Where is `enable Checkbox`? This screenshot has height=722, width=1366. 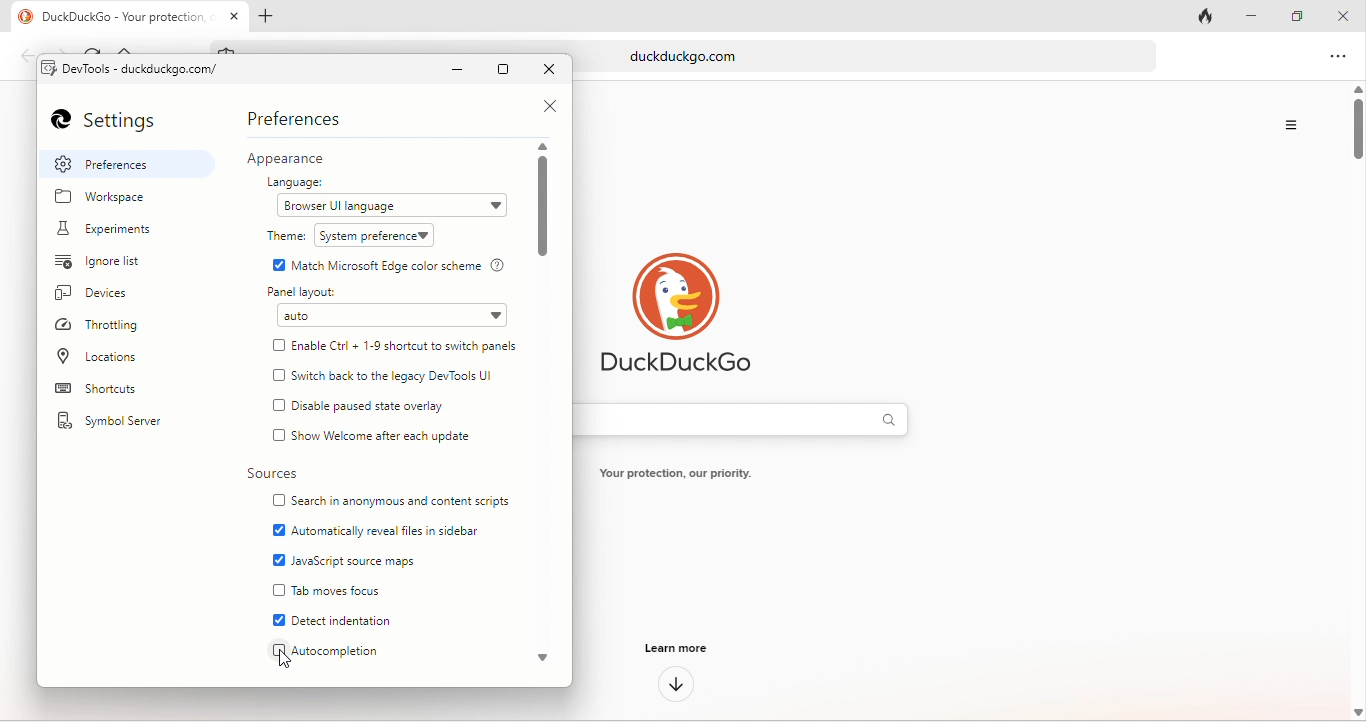 enable Checkbox is located at coordinates (278, 265).